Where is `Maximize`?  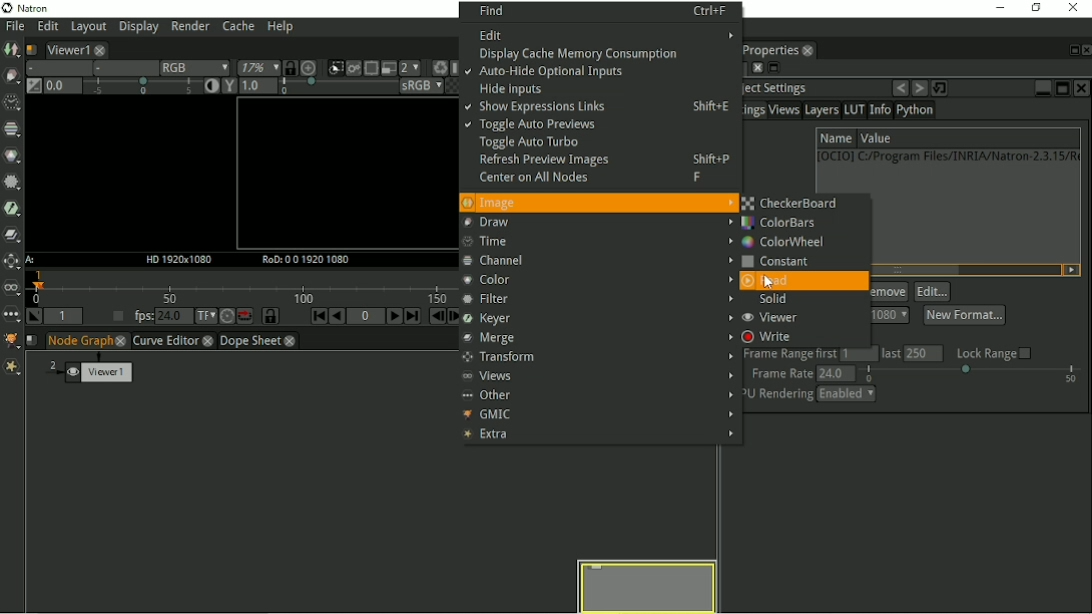 Maximize is located at coordinates (1062, 88).